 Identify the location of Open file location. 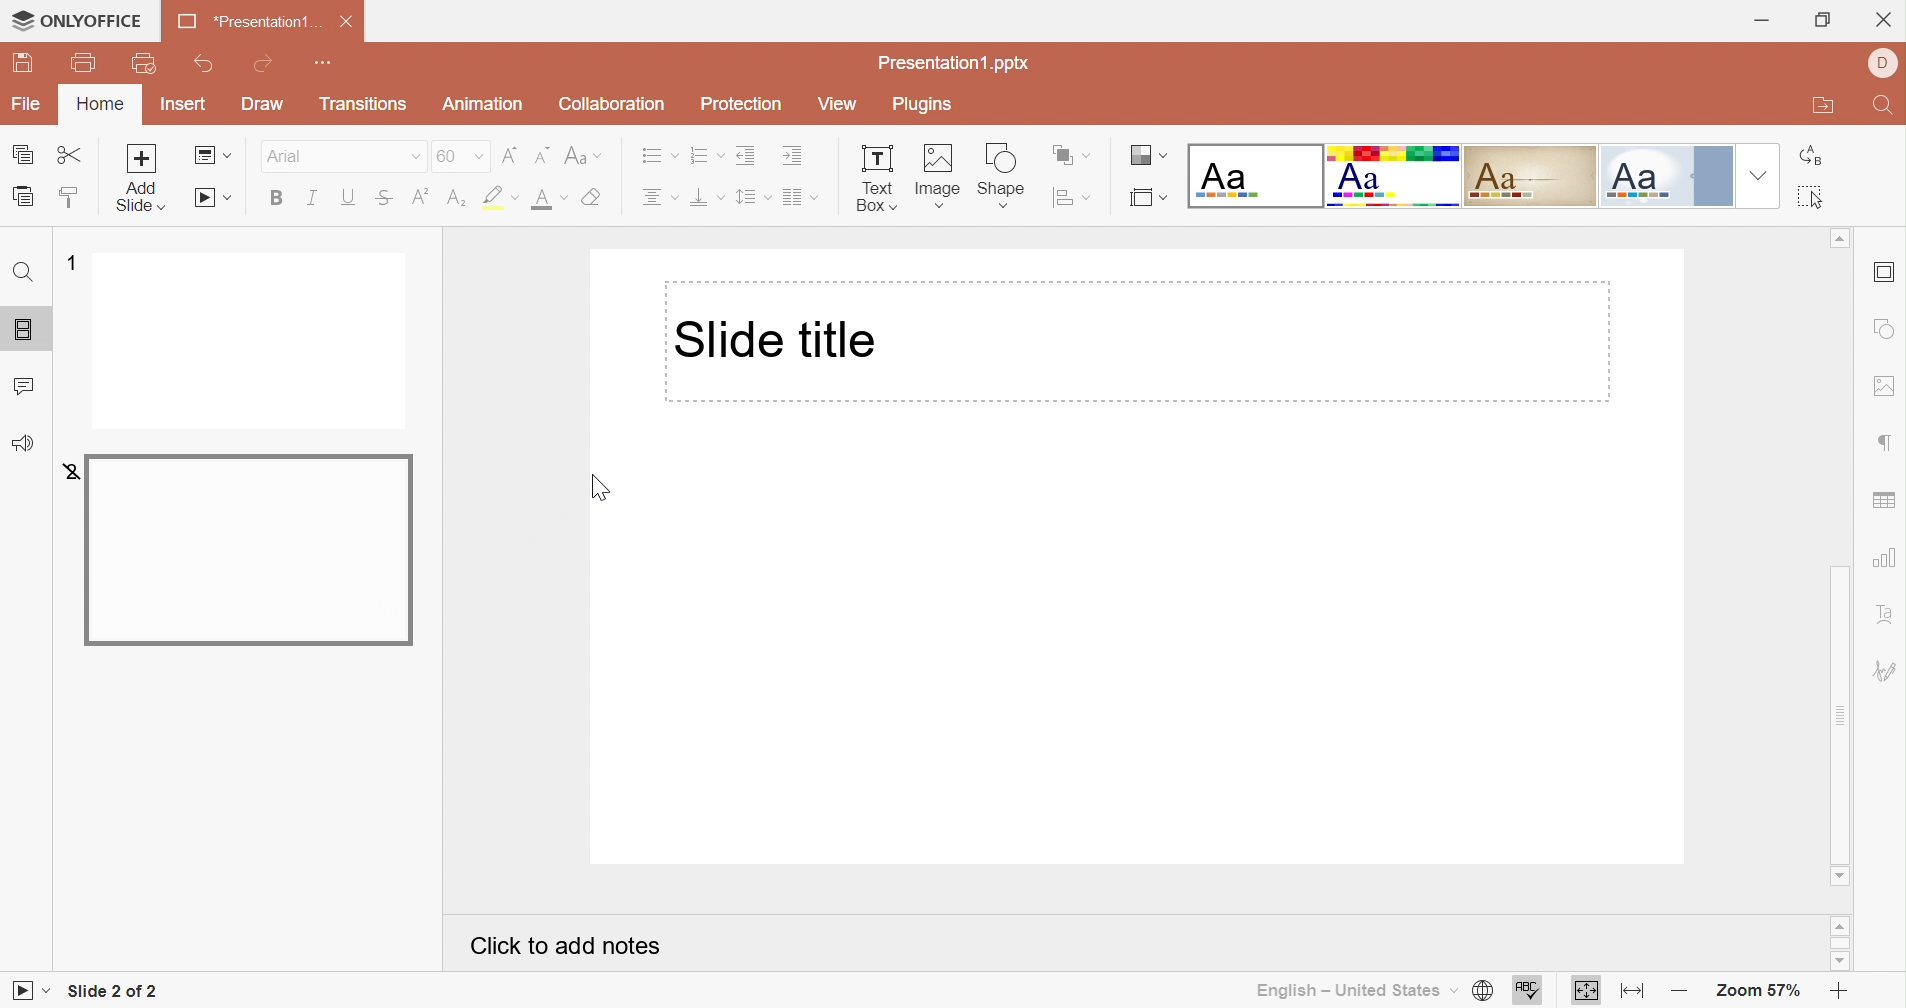
(1813, 108).